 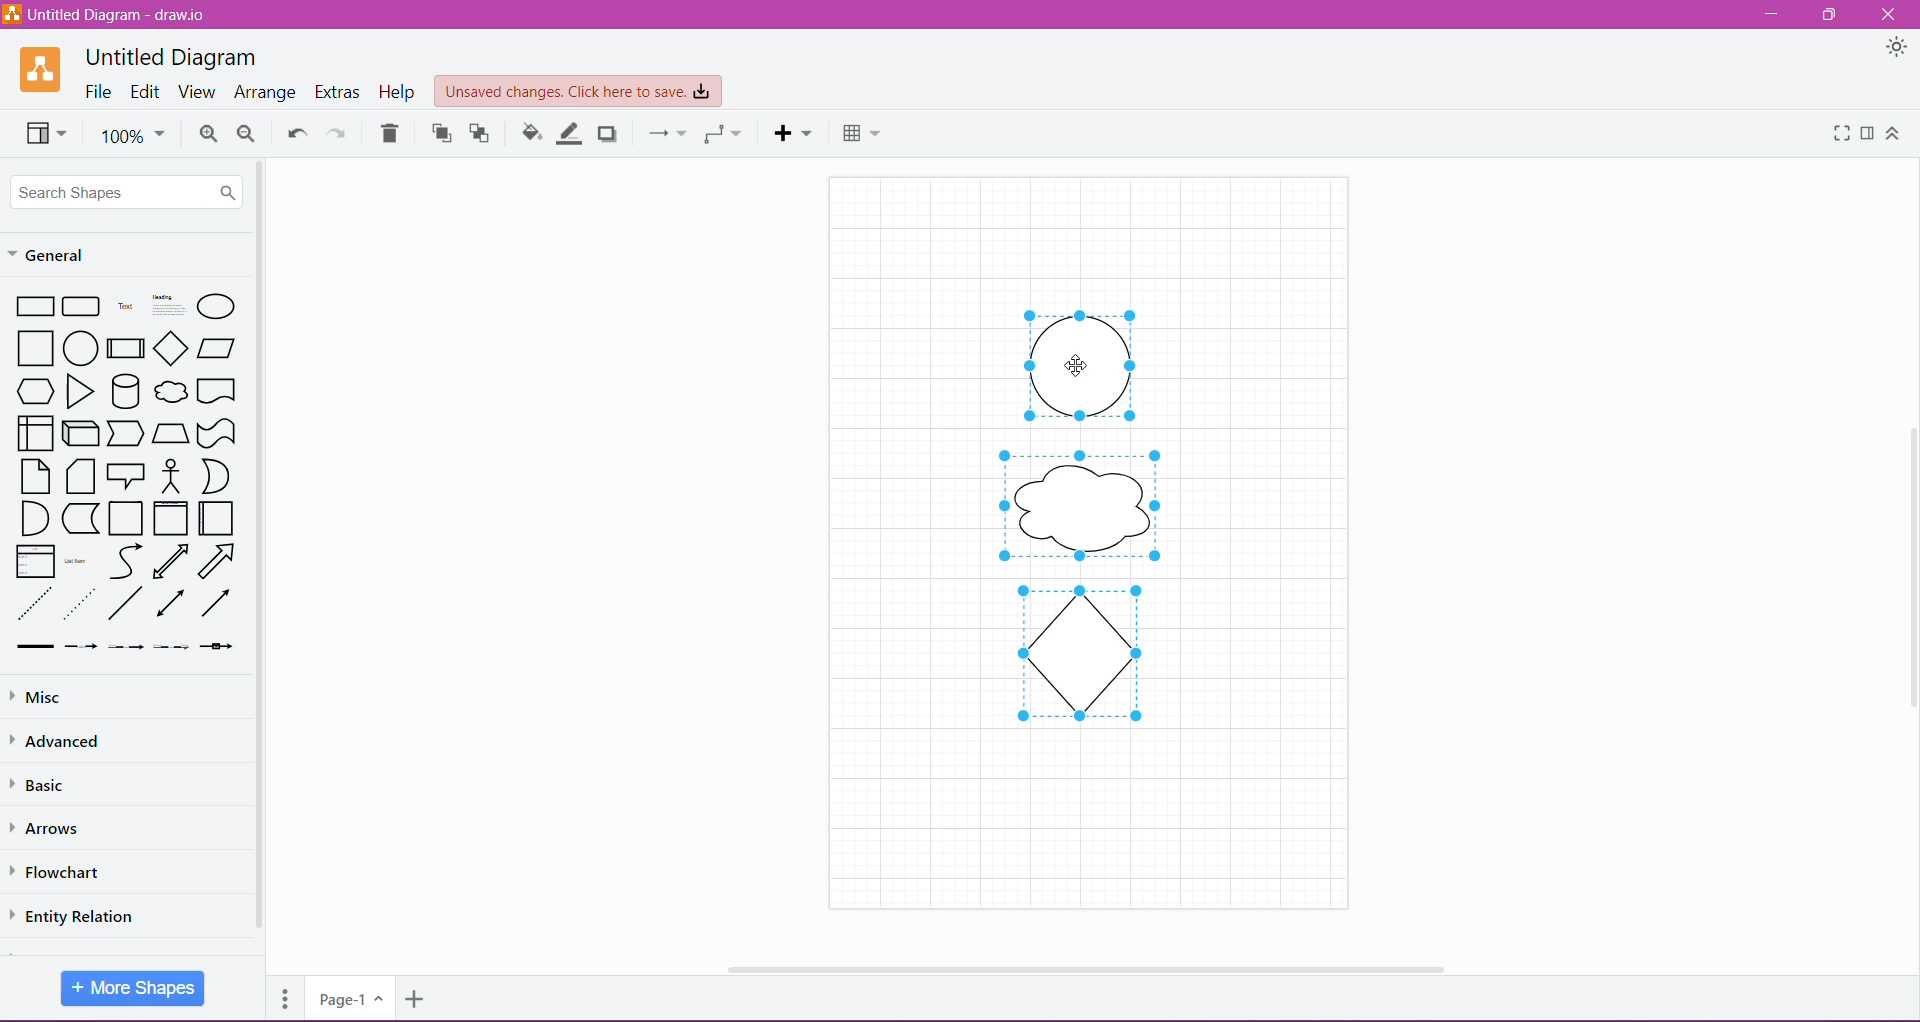 What do you see at coordinates (69, 872) in the screenshot?
I see `Flowchart` at bounding box center [69, 872].